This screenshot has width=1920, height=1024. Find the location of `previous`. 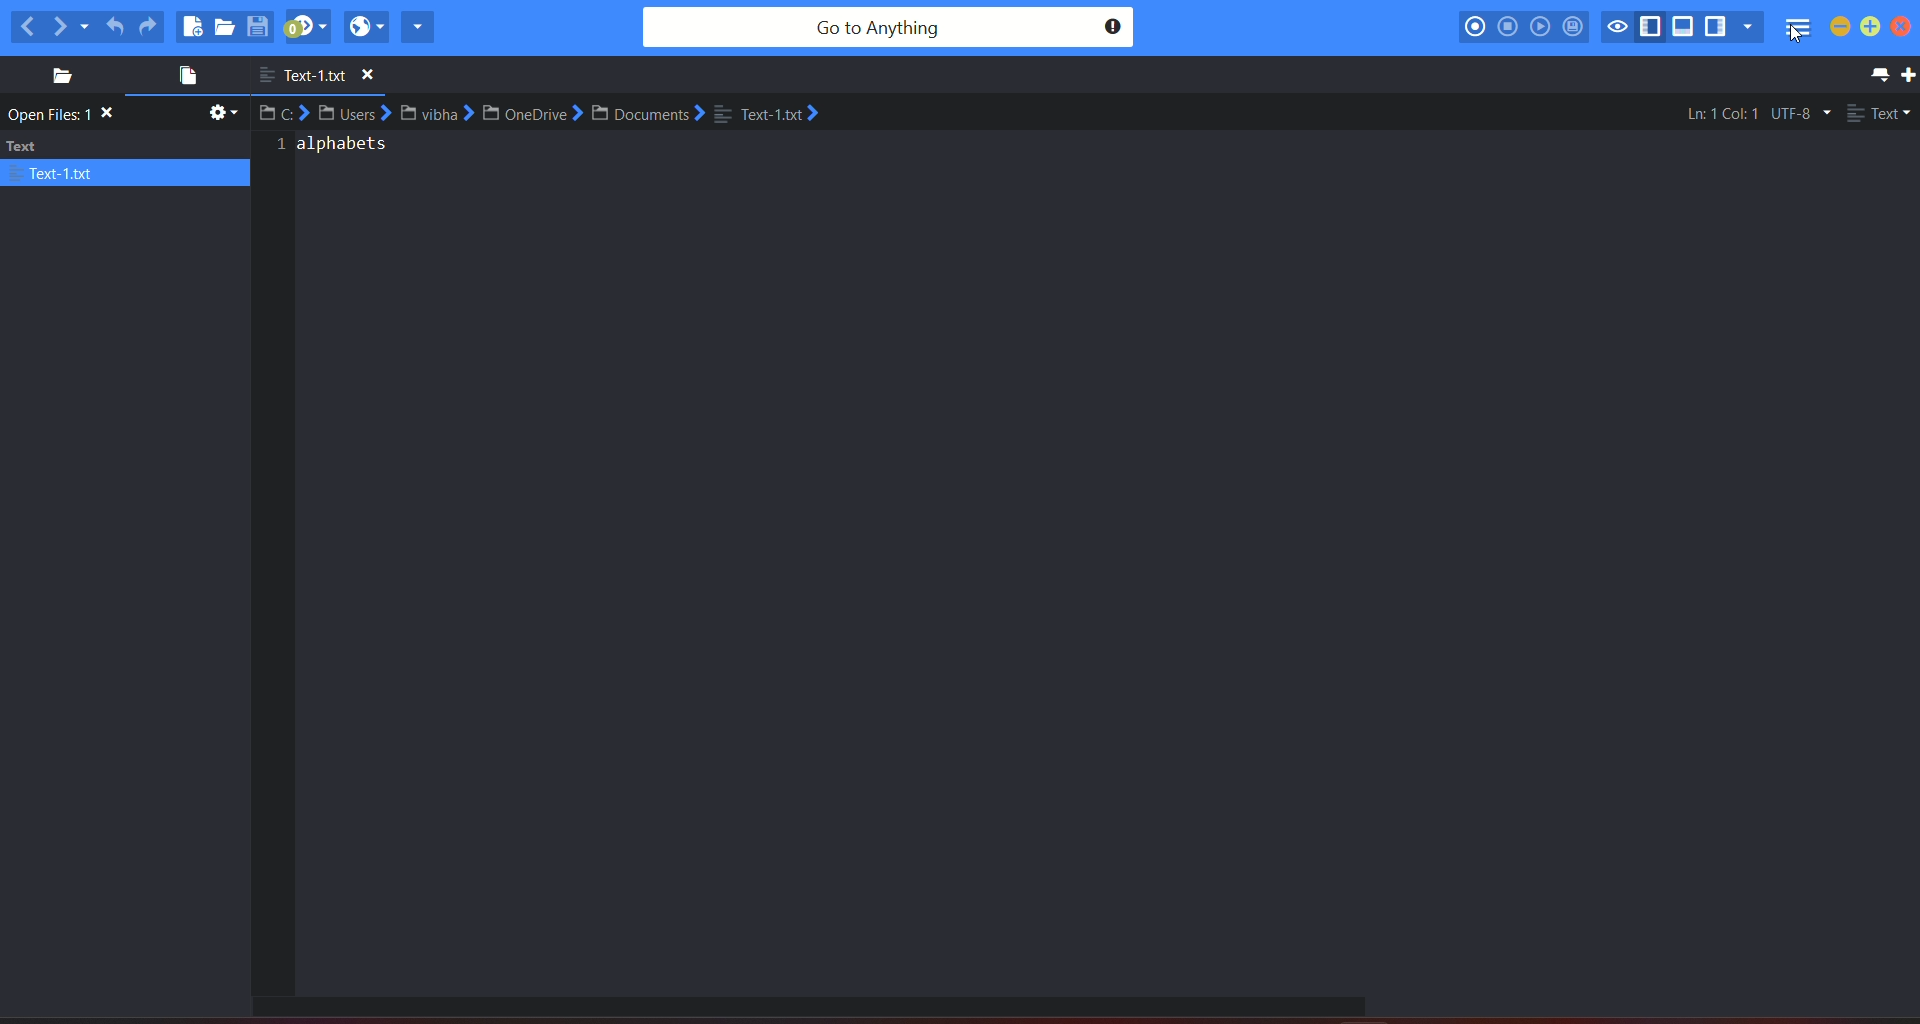

previous is located at coordinates (26, 26).